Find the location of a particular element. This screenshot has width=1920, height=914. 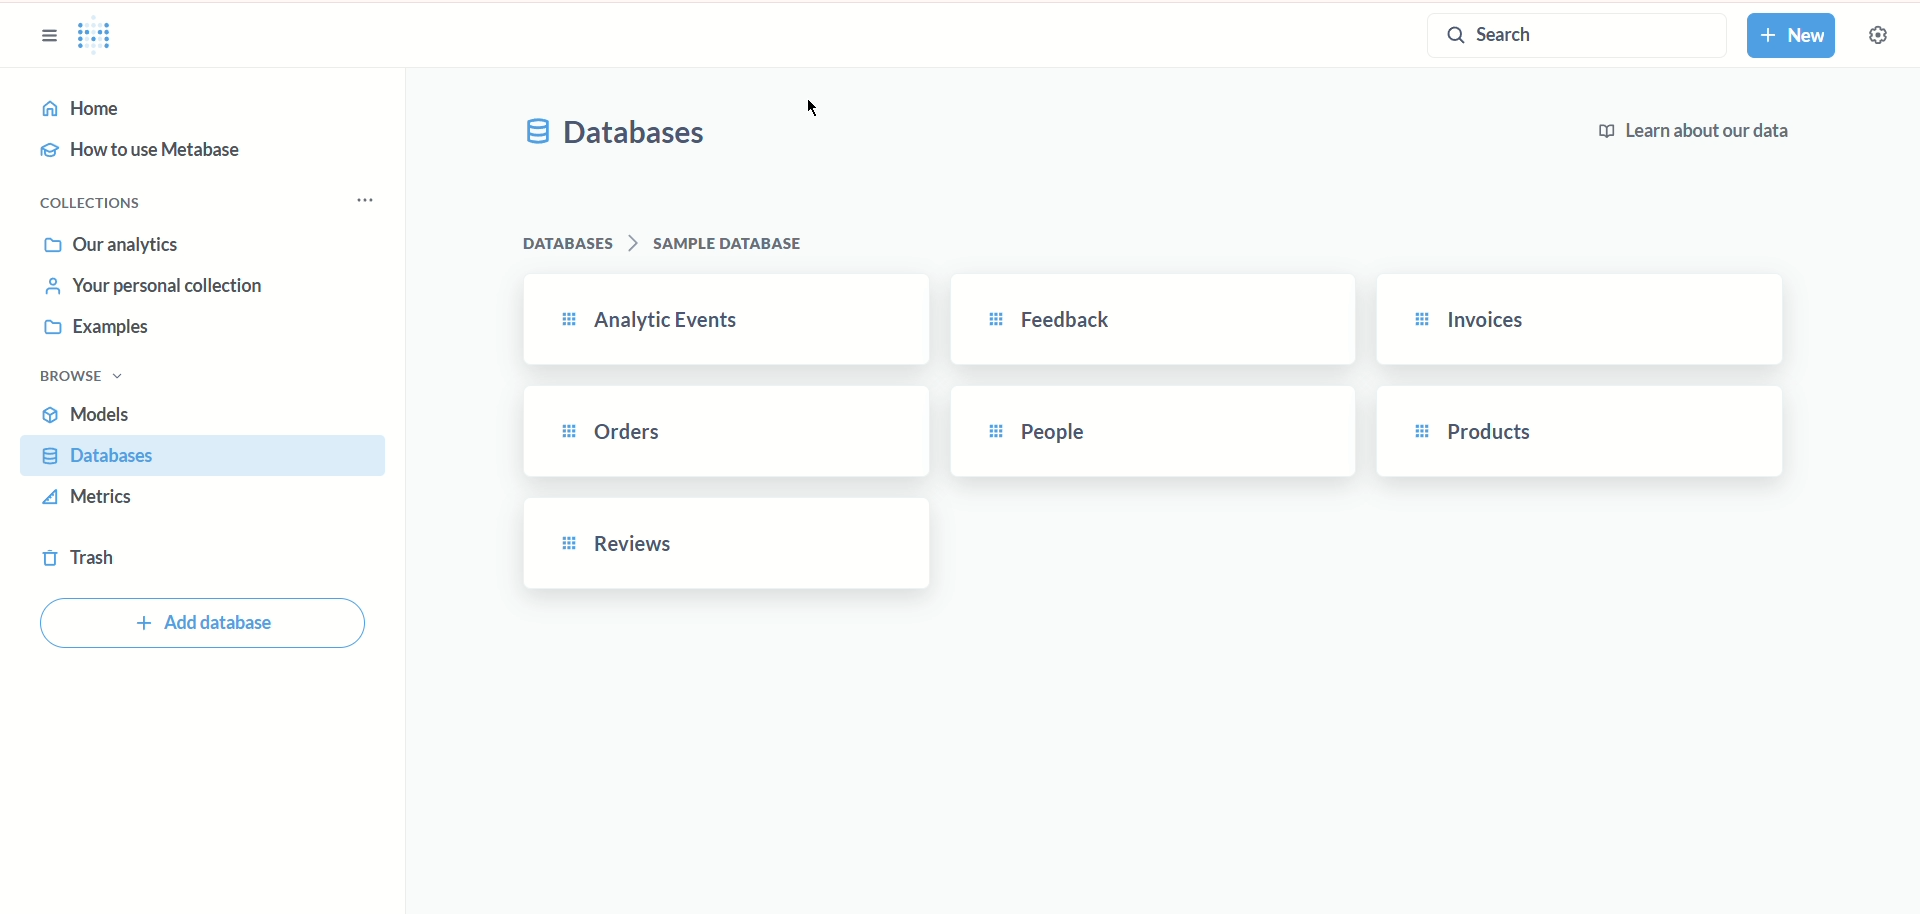

analytic events is located at coordinates (727, 321).